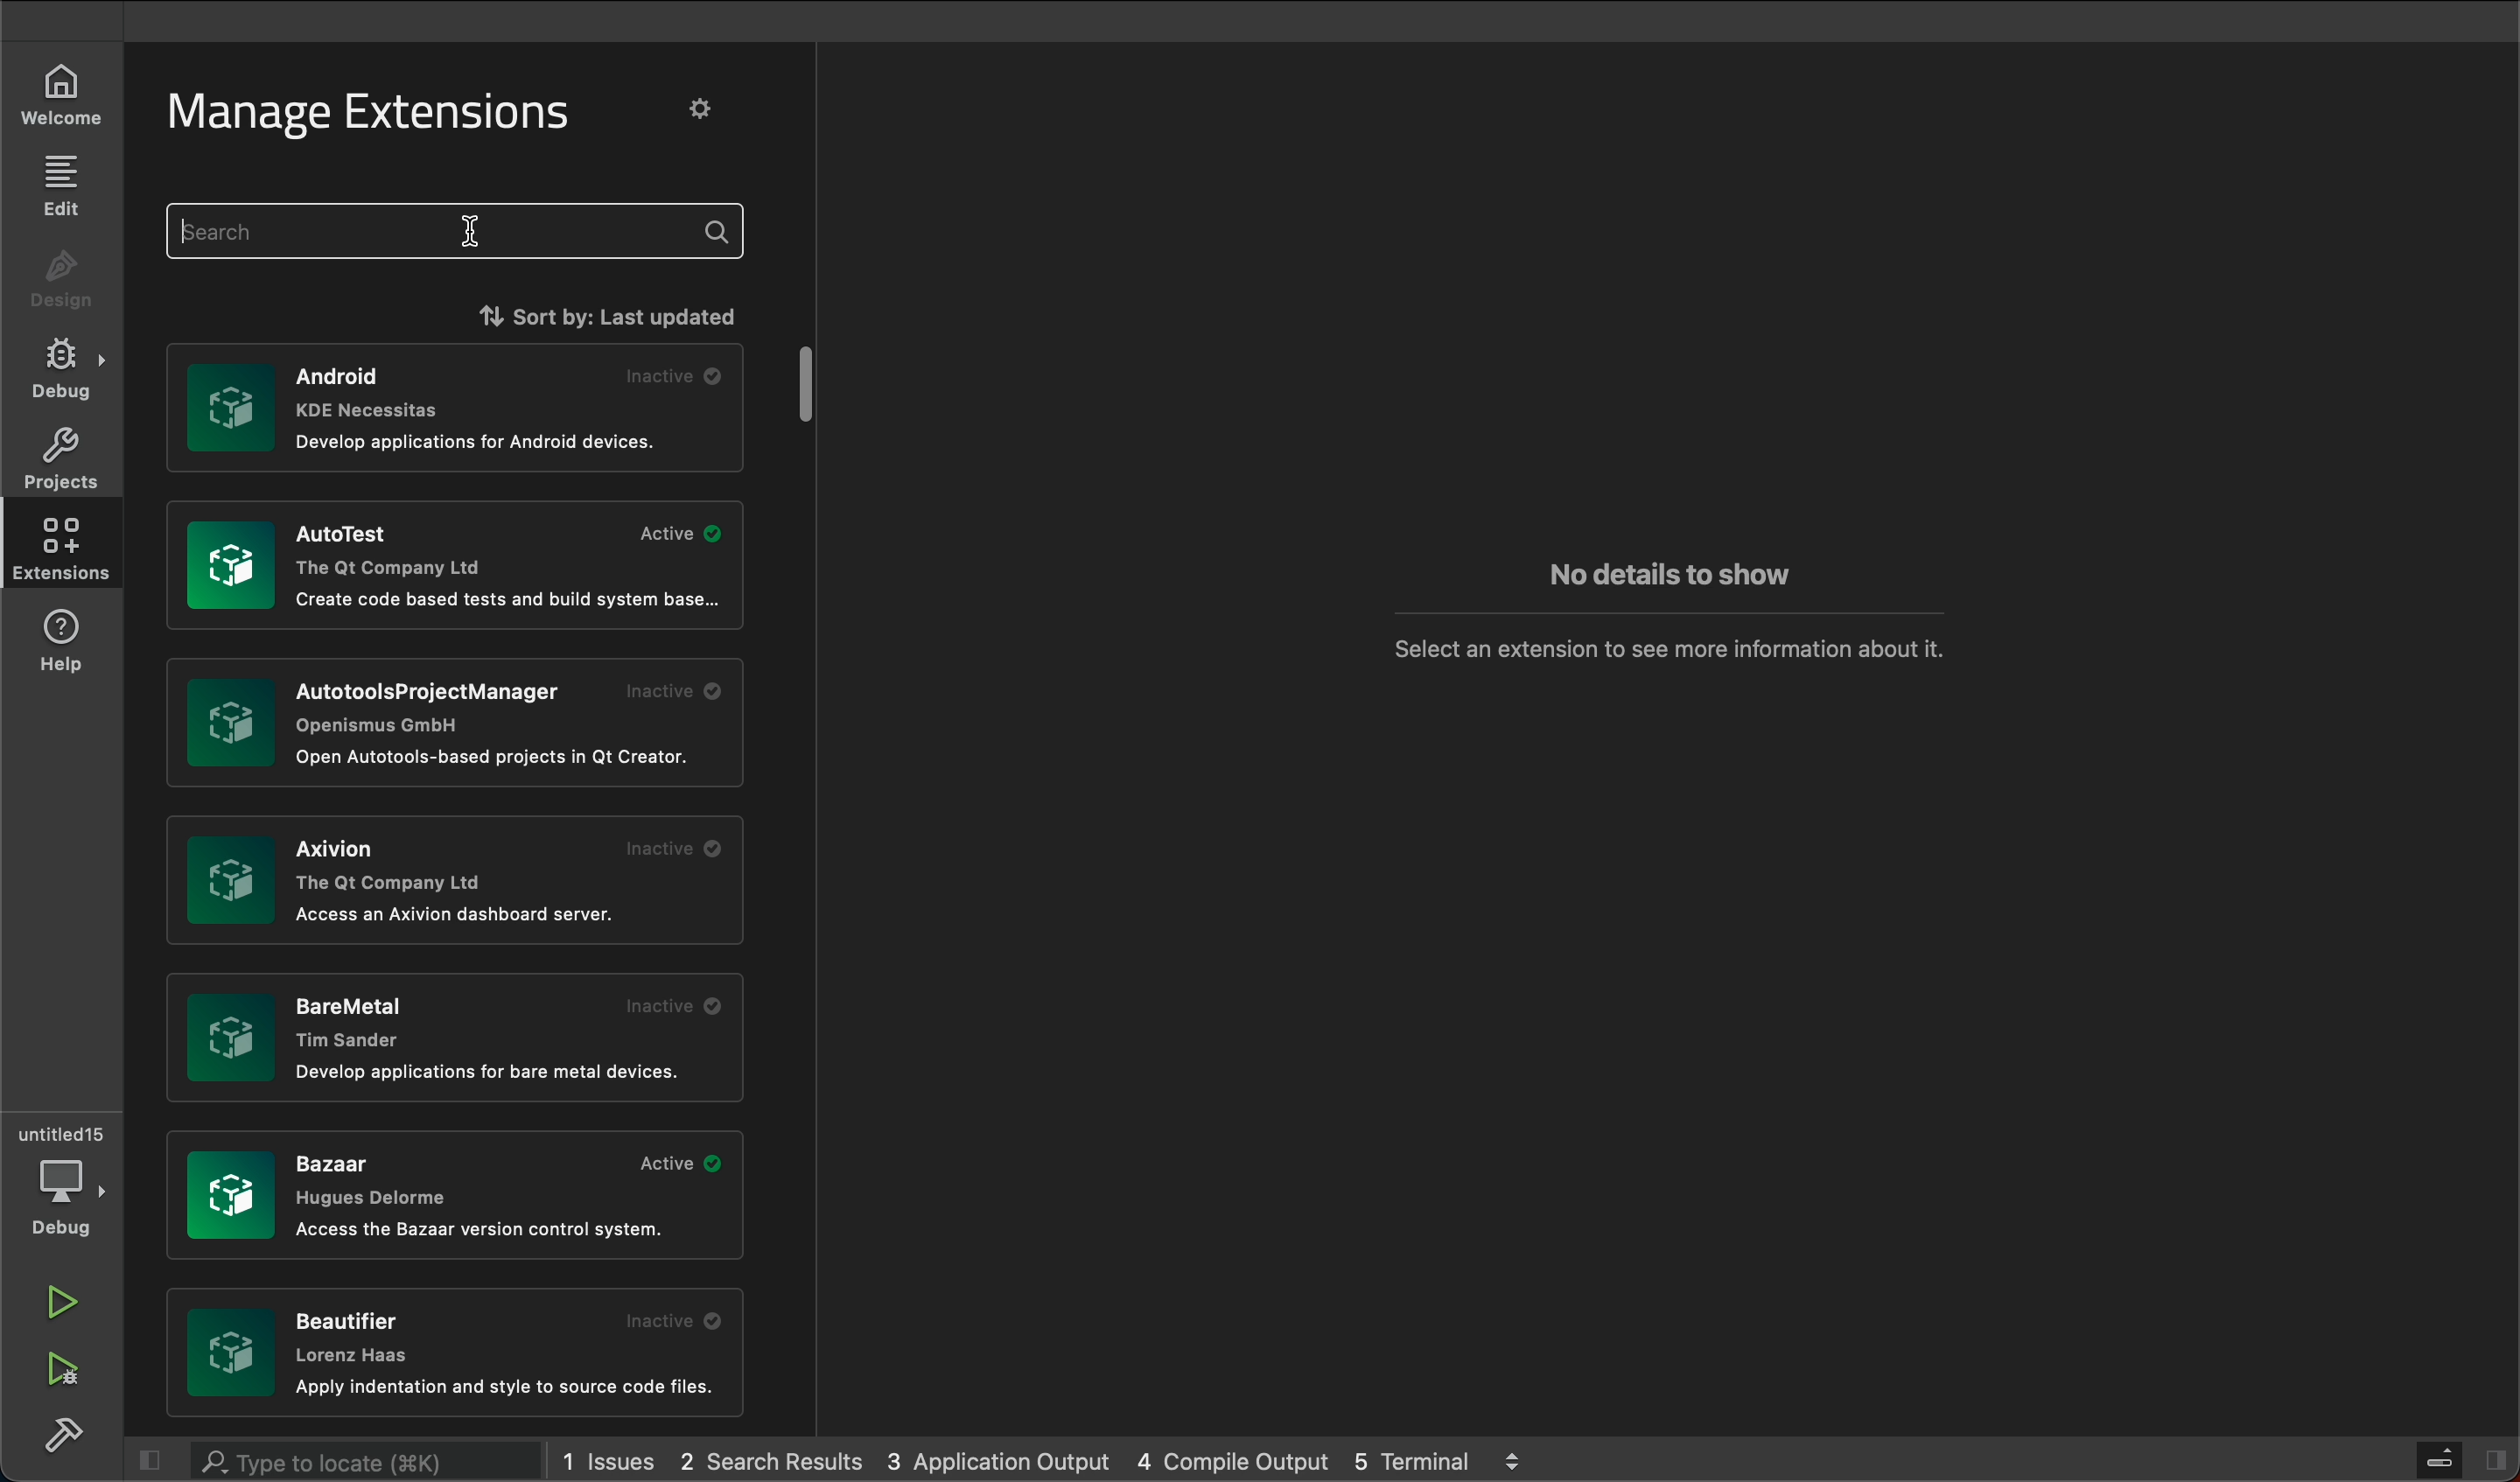  What do you see at coordinates (596, 312) in the screenshot?
I see `sort` at bounding box center [596, 312].